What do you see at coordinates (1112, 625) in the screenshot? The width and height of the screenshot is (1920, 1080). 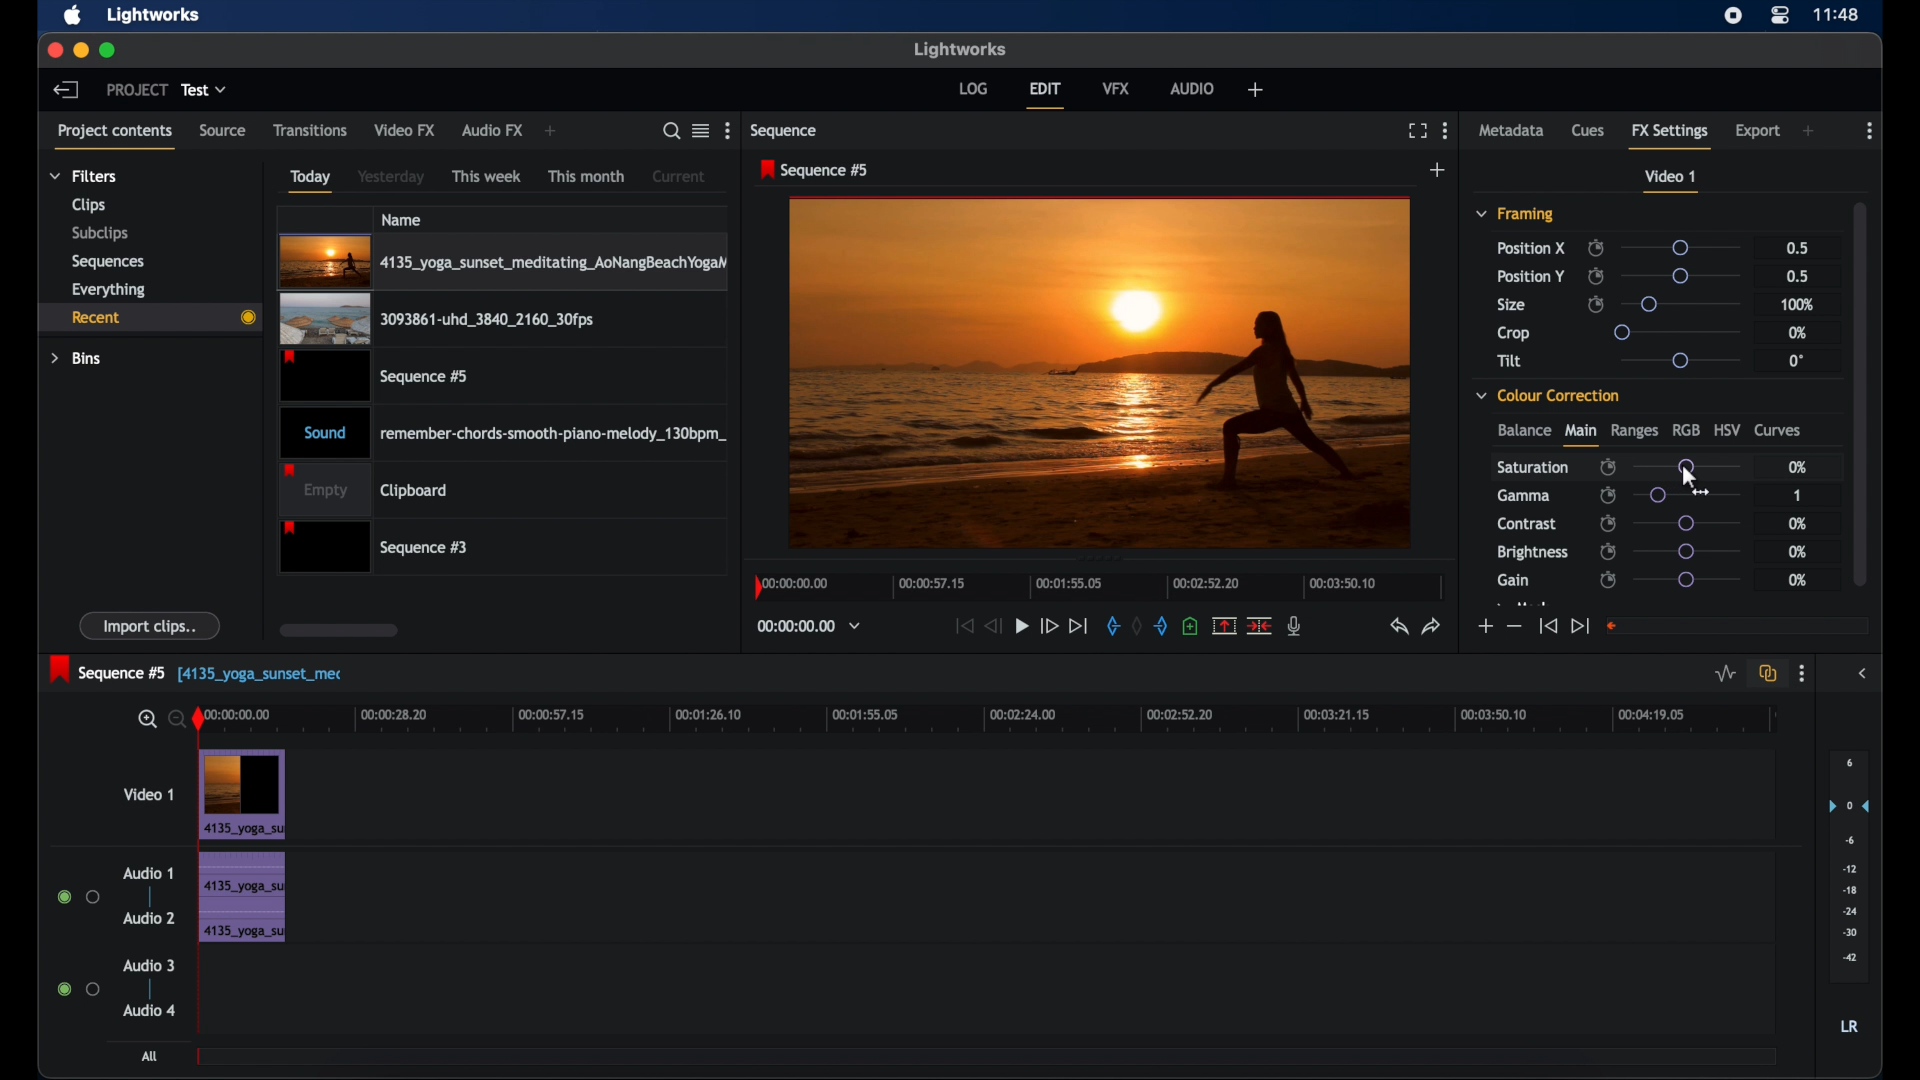 I see `in mark` at bounding box center [1112, 625].